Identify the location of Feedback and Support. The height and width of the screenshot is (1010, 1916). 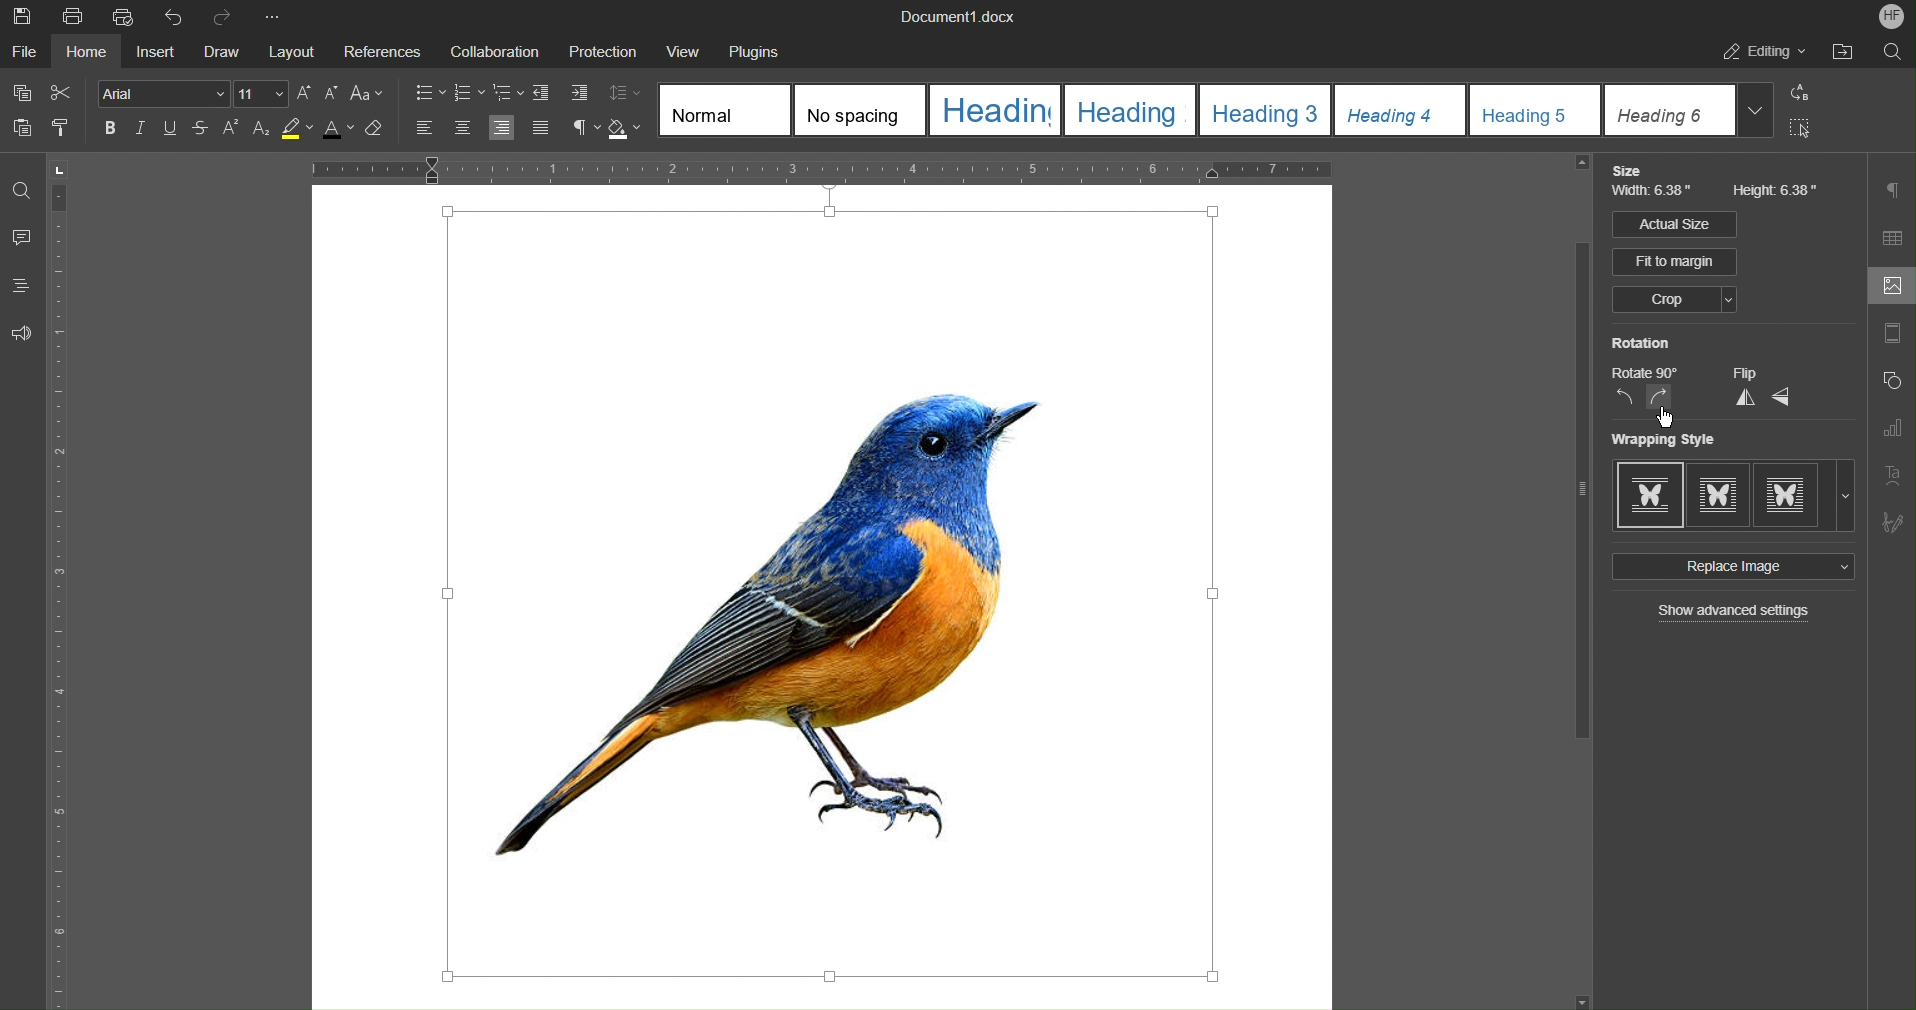
(20, 332).